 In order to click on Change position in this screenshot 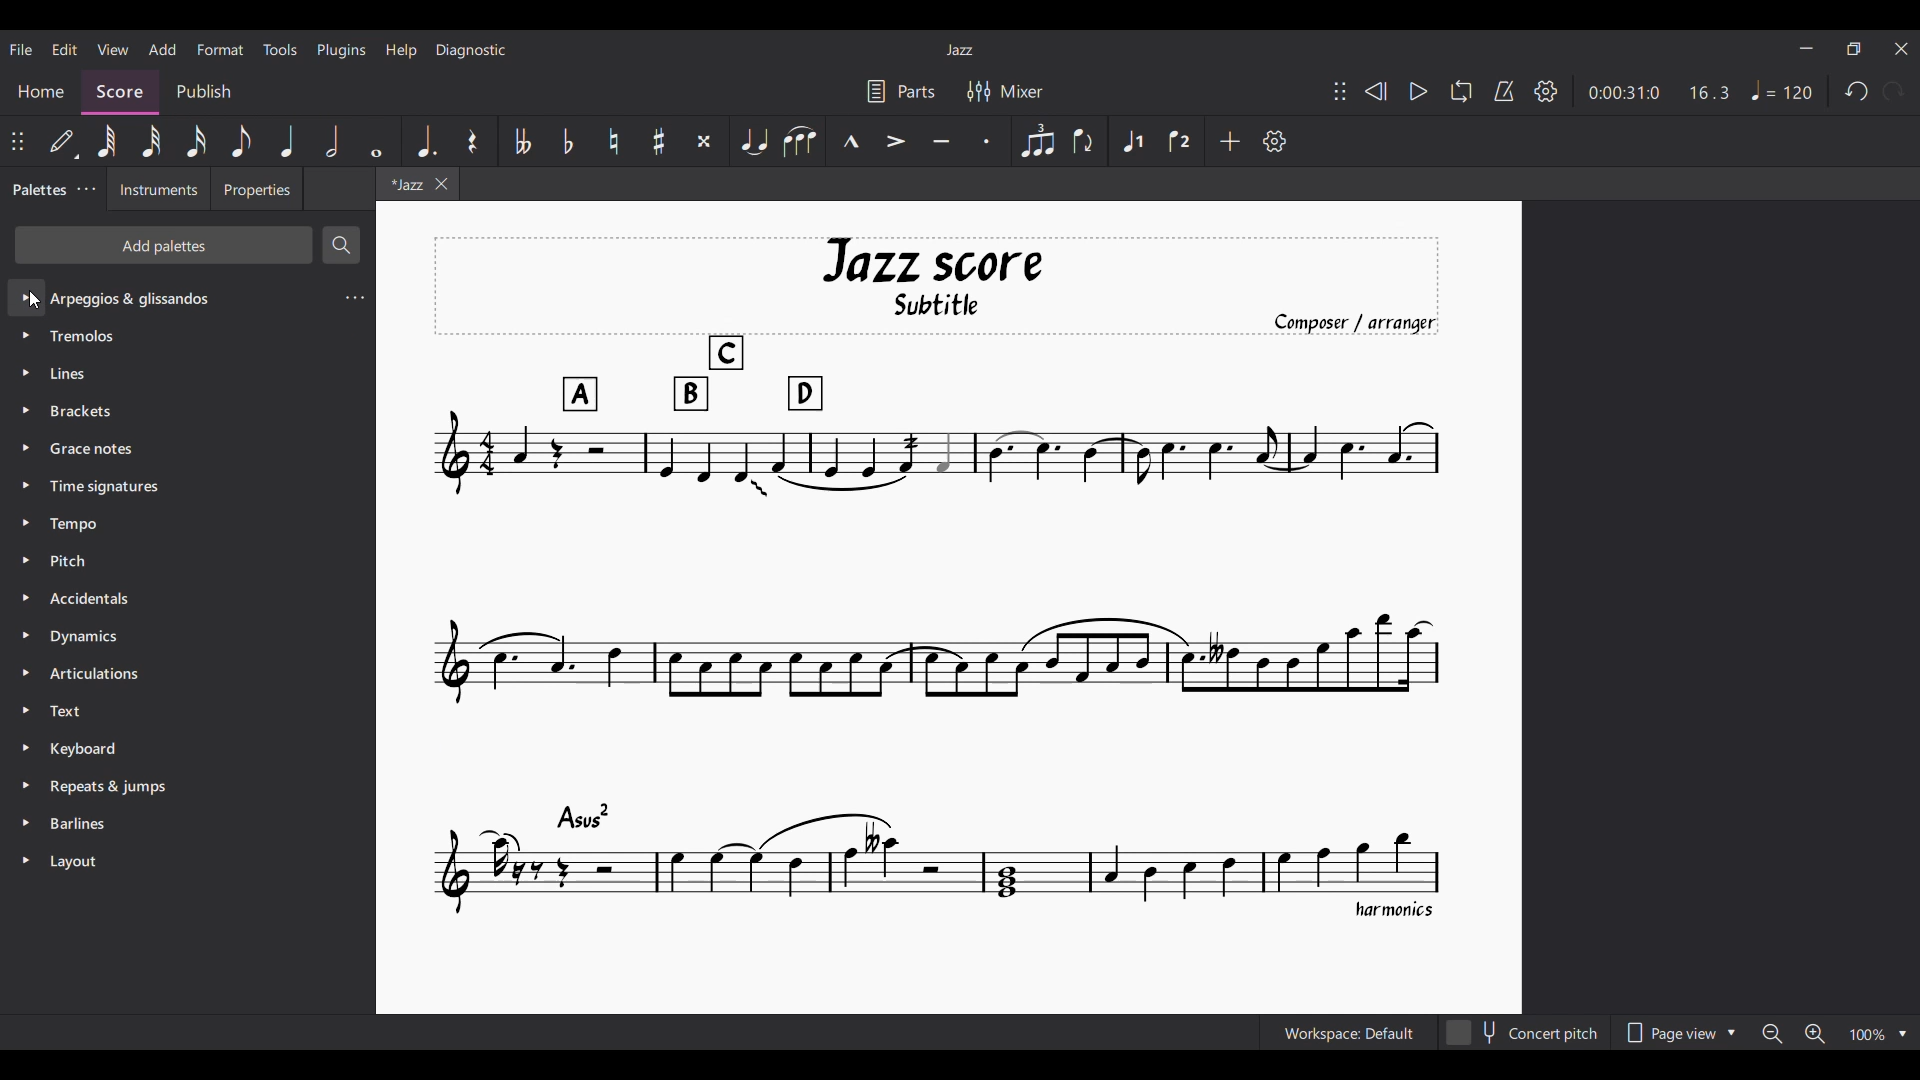, I will do `click(1340, 91)`.